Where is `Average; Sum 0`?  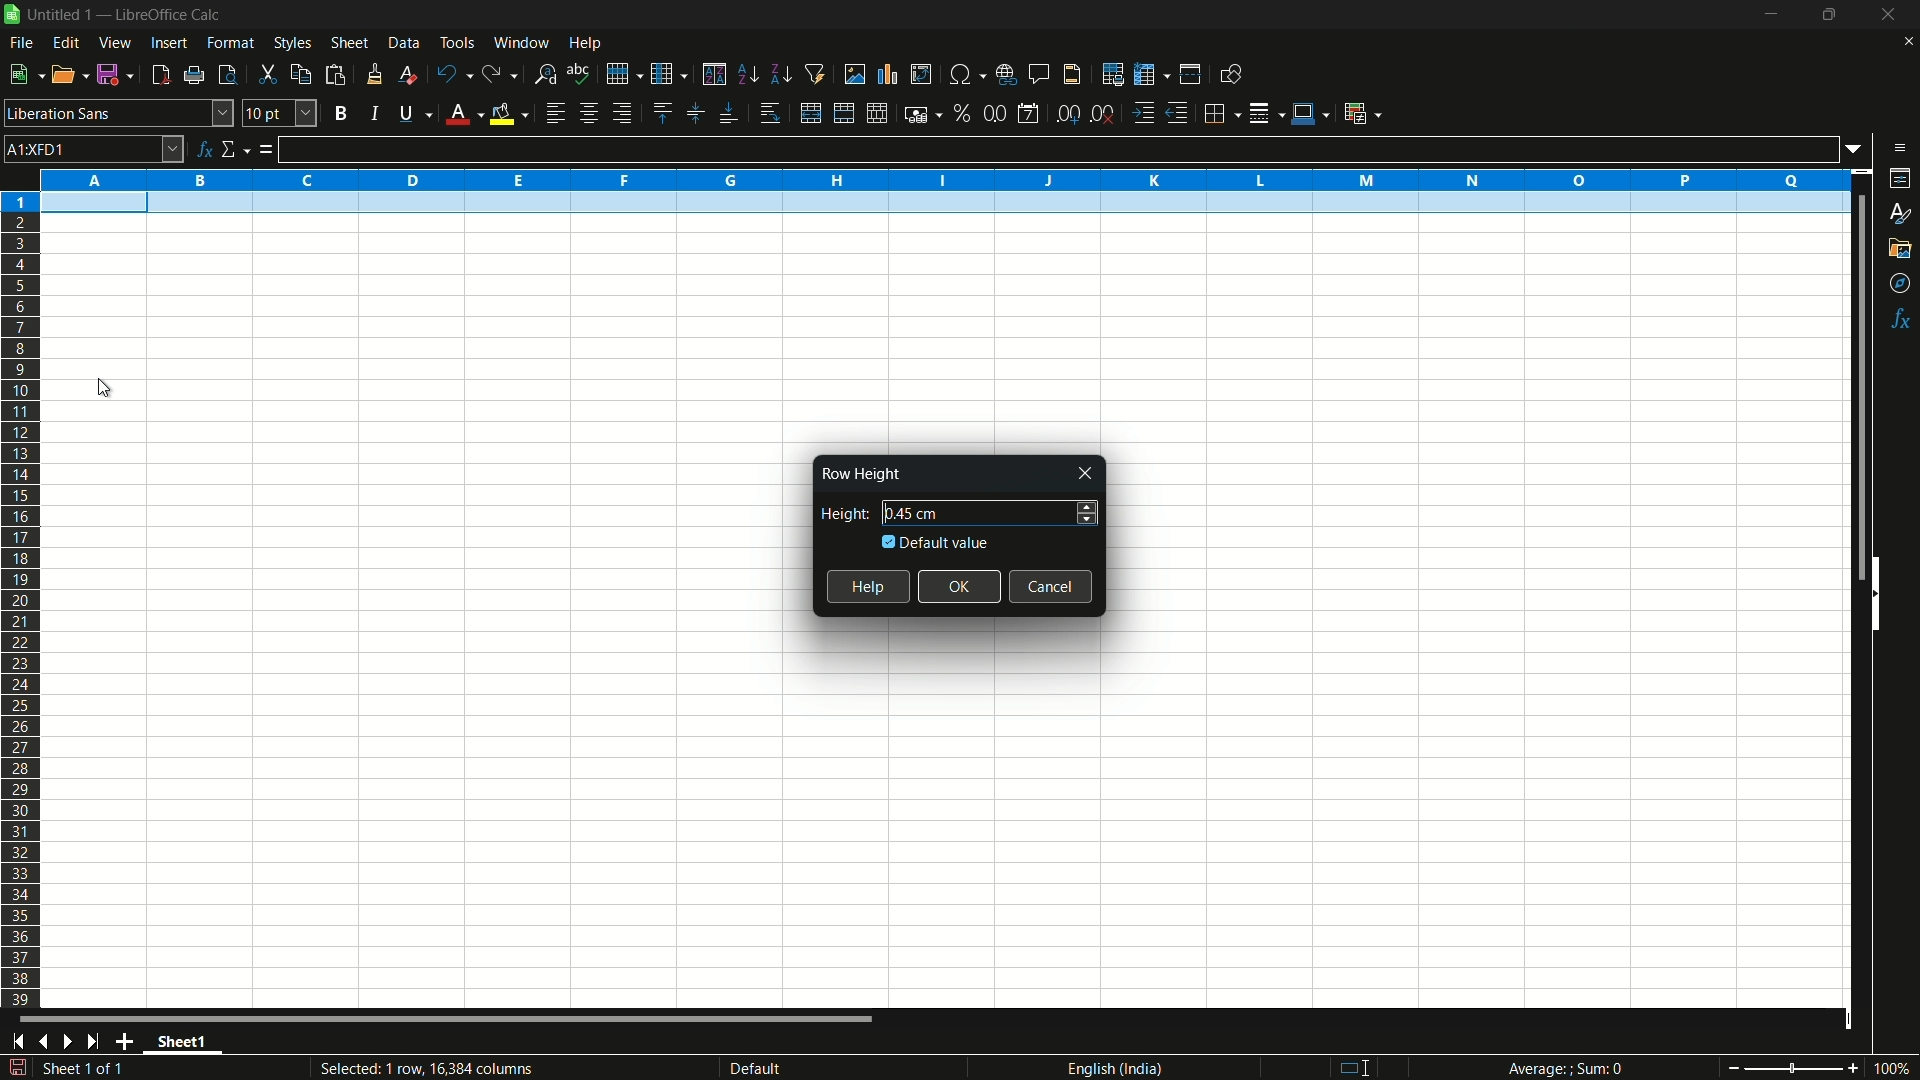 Average; Sum 0 is located at coordinates (1566, 1070).